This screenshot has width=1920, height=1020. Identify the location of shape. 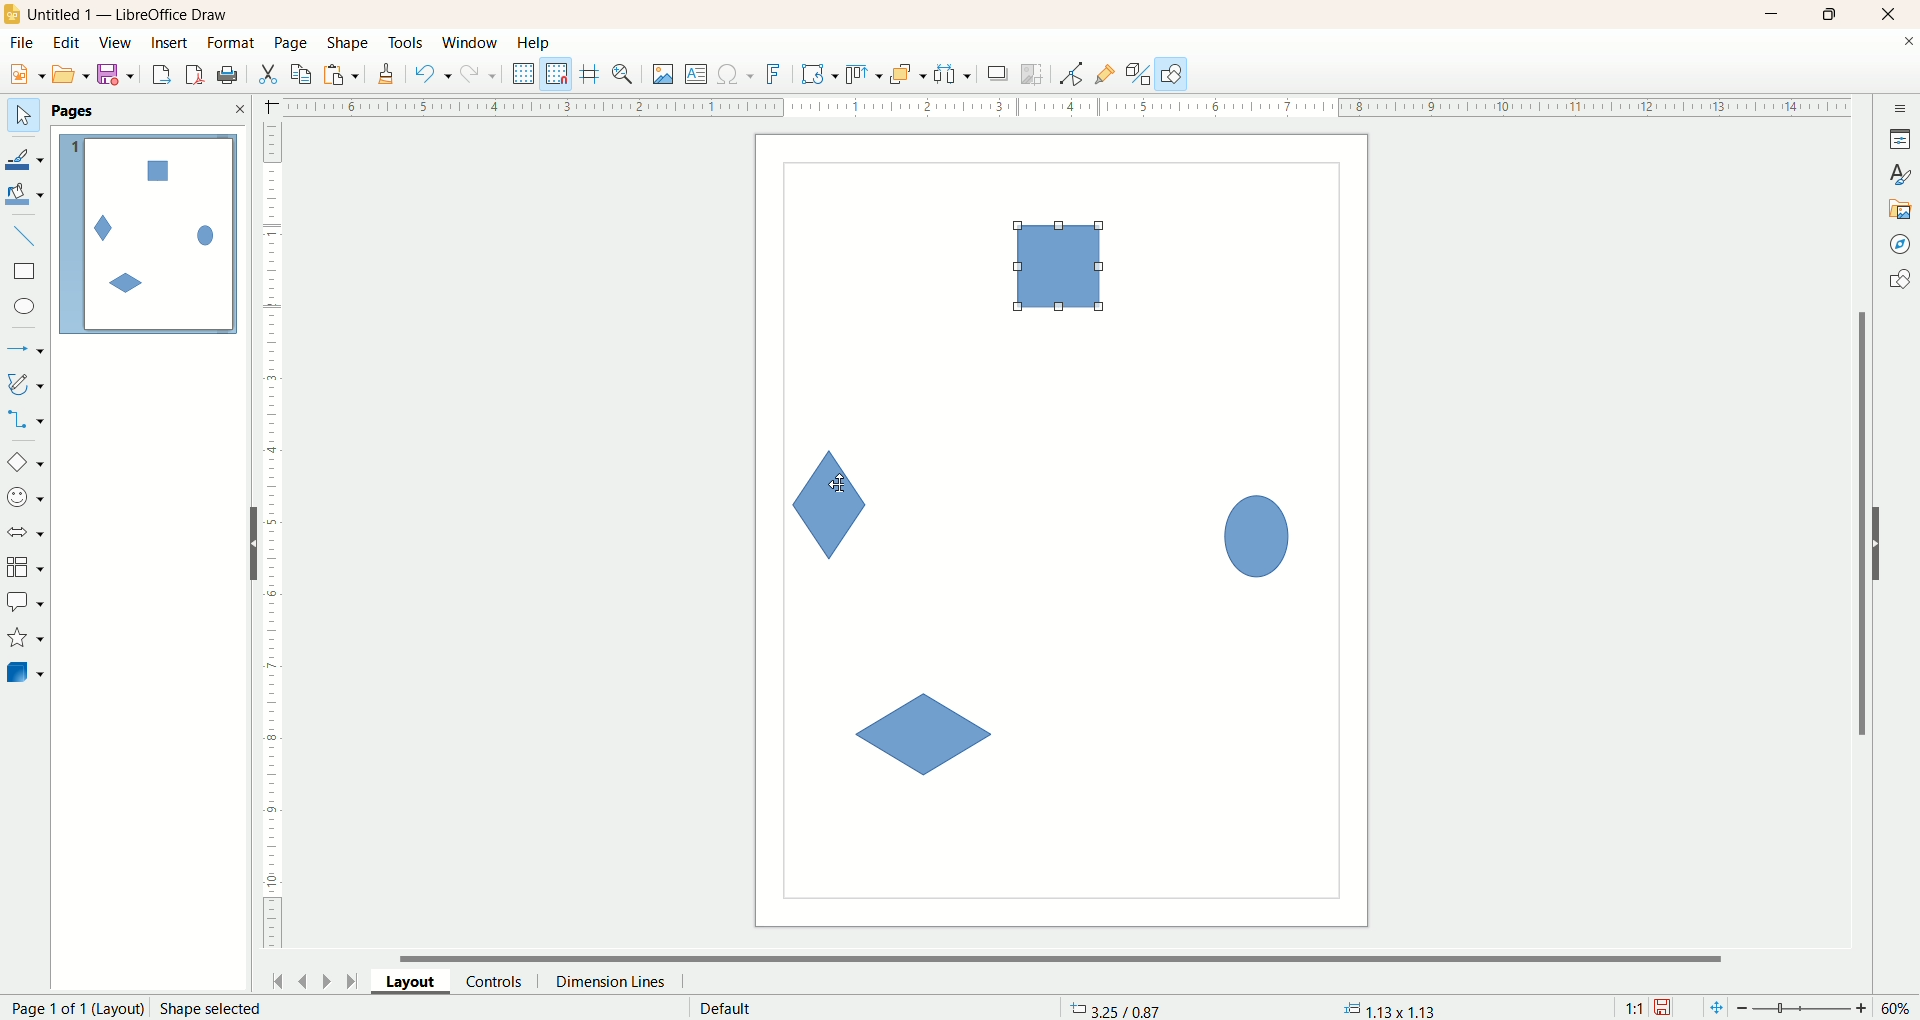
(349, 44).